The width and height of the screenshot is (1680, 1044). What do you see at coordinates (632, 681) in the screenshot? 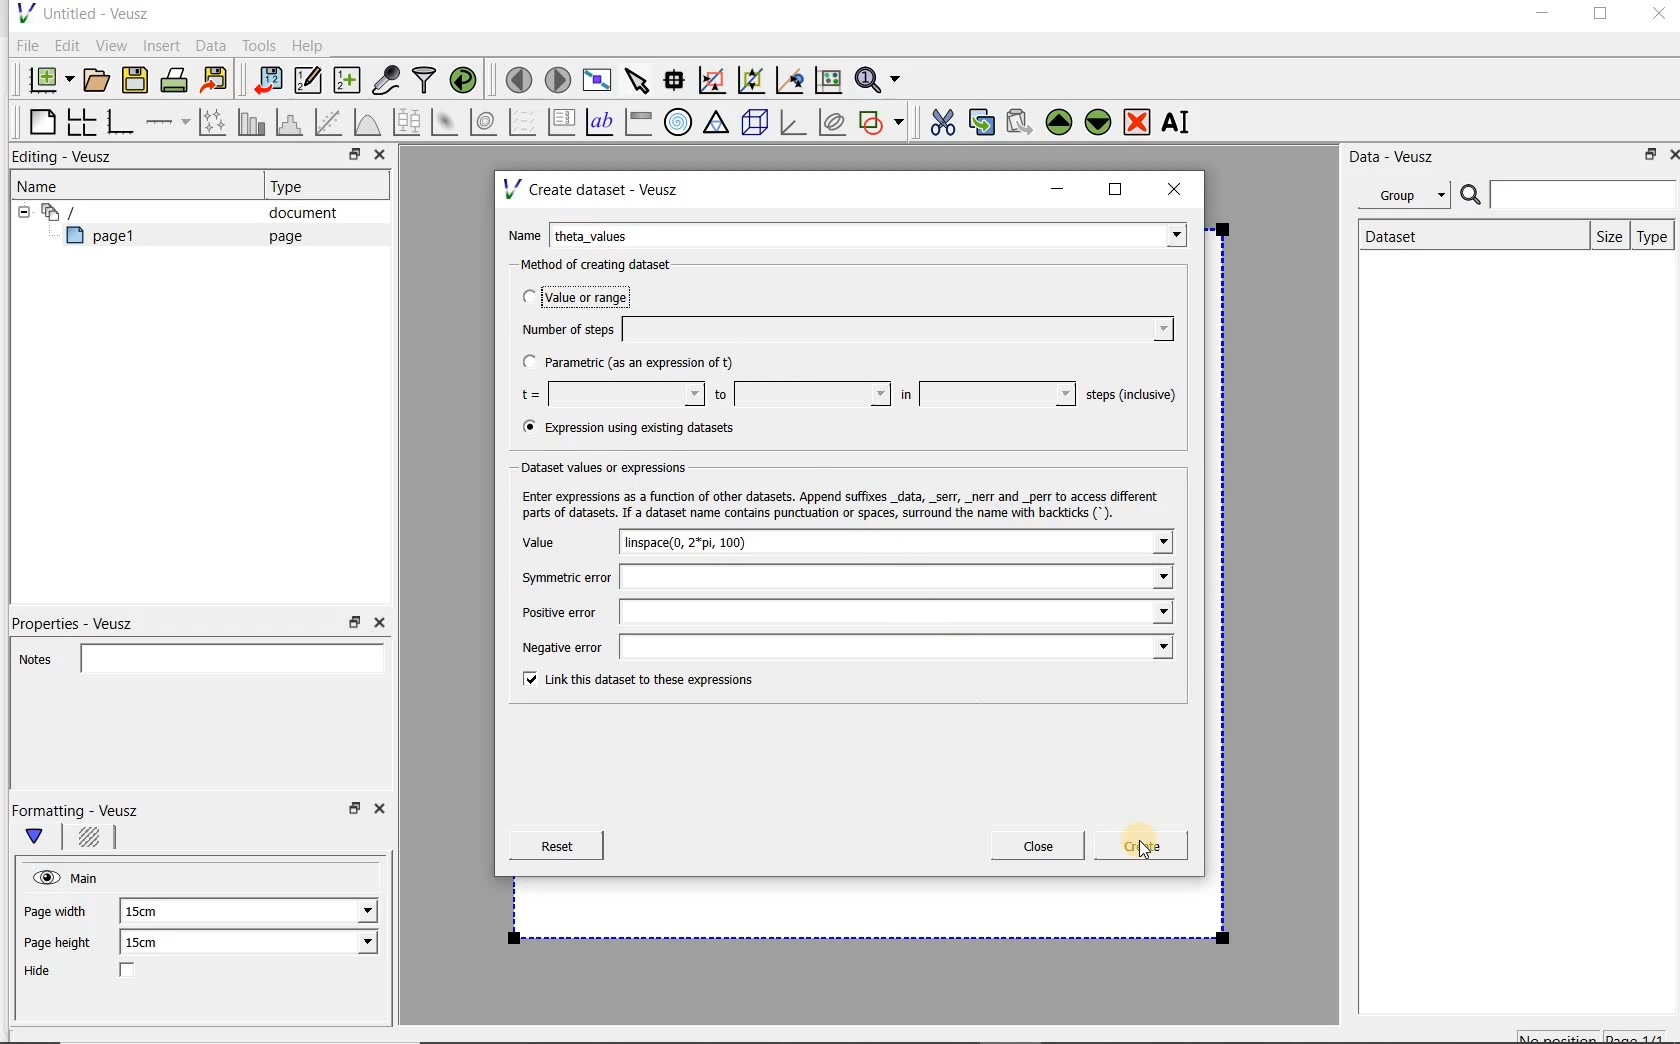
I see `Link this dataset to these expressions` at bounding box center [632, 681].